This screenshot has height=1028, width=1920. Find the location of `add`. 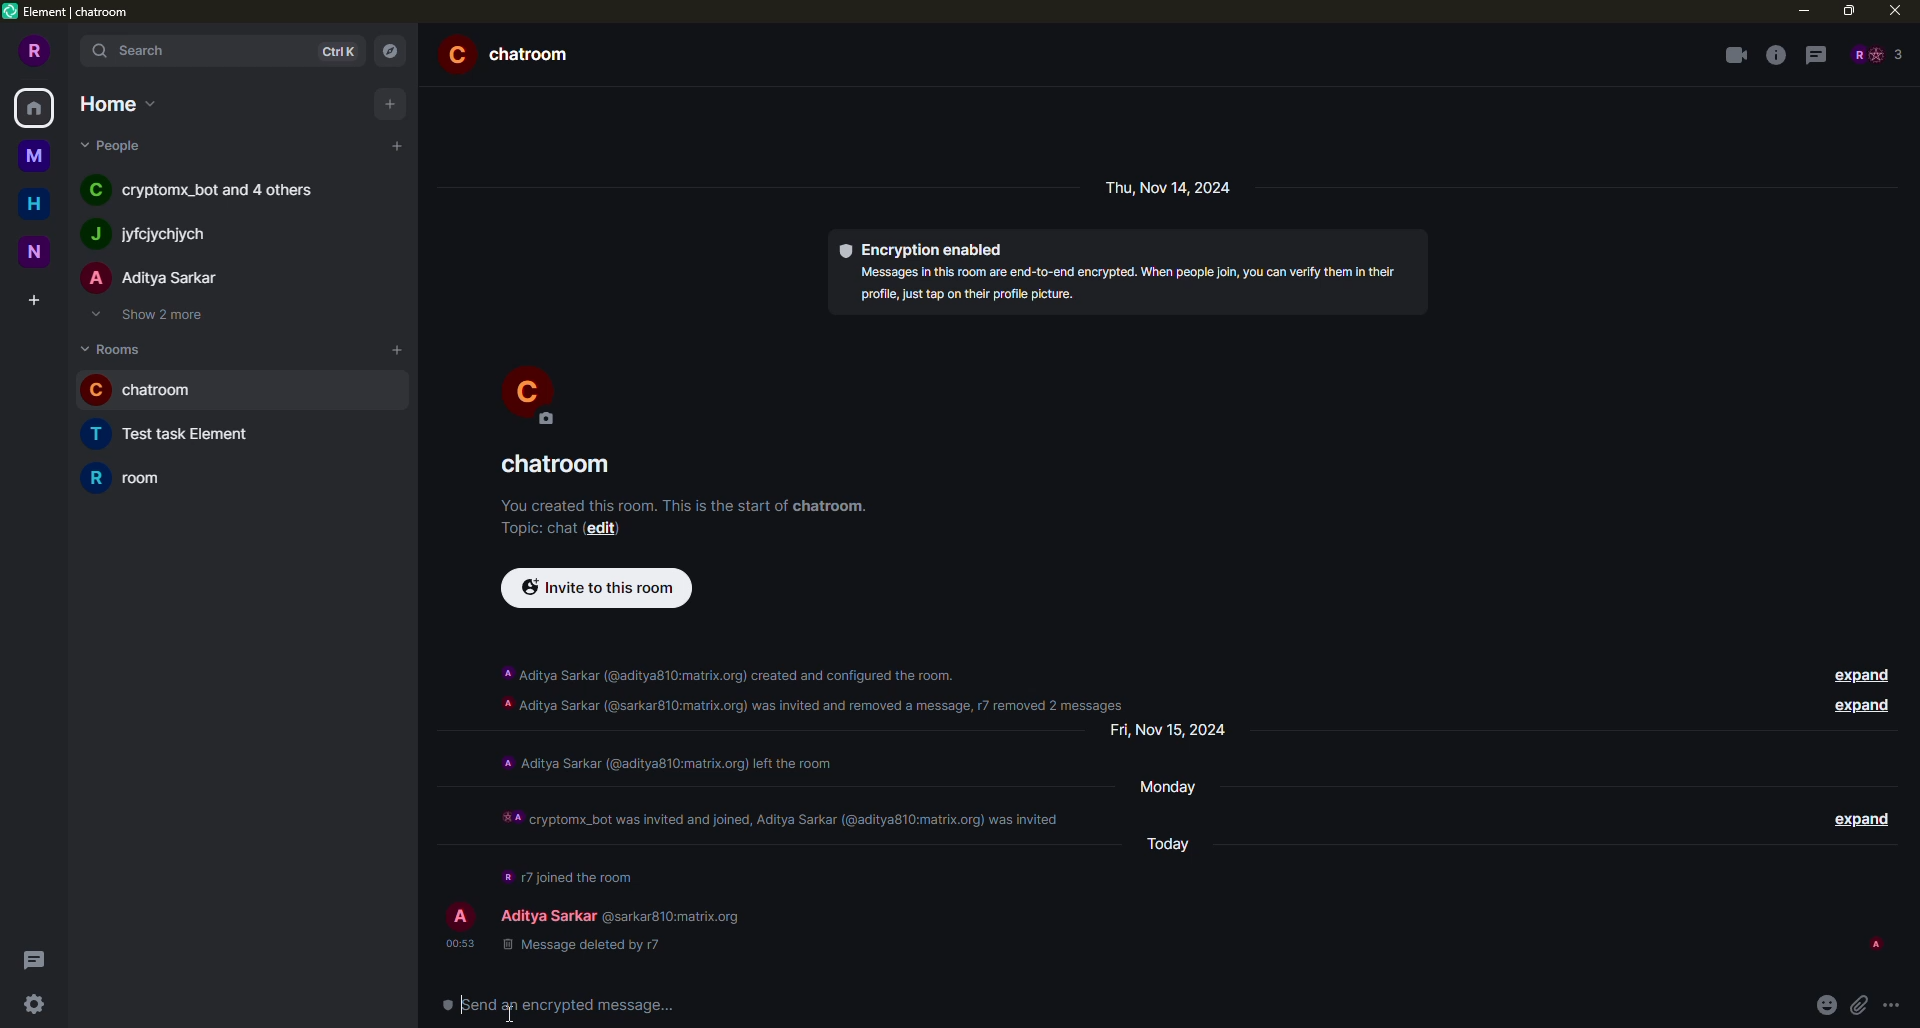

add is located at coordinates (387, 103).